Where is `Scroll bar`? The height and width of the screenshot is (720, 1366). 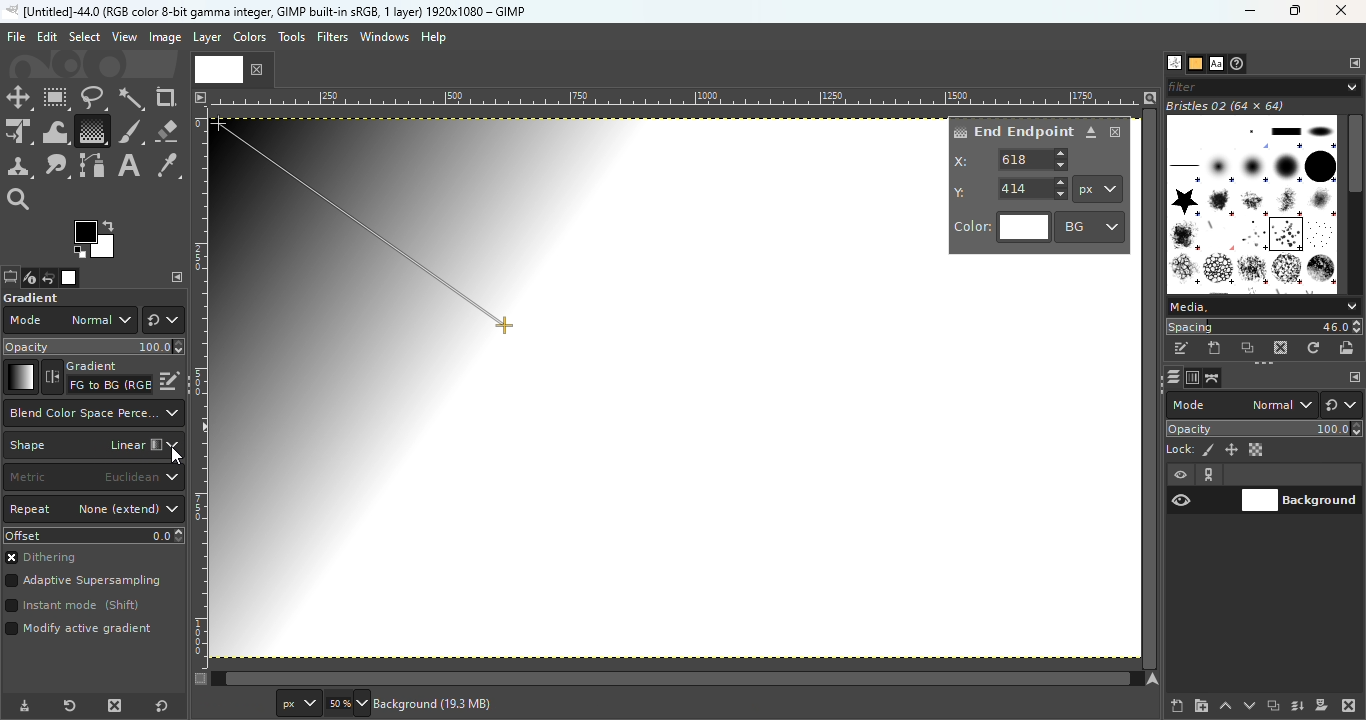
Scroll bar is located at coordinates (1355, 201).